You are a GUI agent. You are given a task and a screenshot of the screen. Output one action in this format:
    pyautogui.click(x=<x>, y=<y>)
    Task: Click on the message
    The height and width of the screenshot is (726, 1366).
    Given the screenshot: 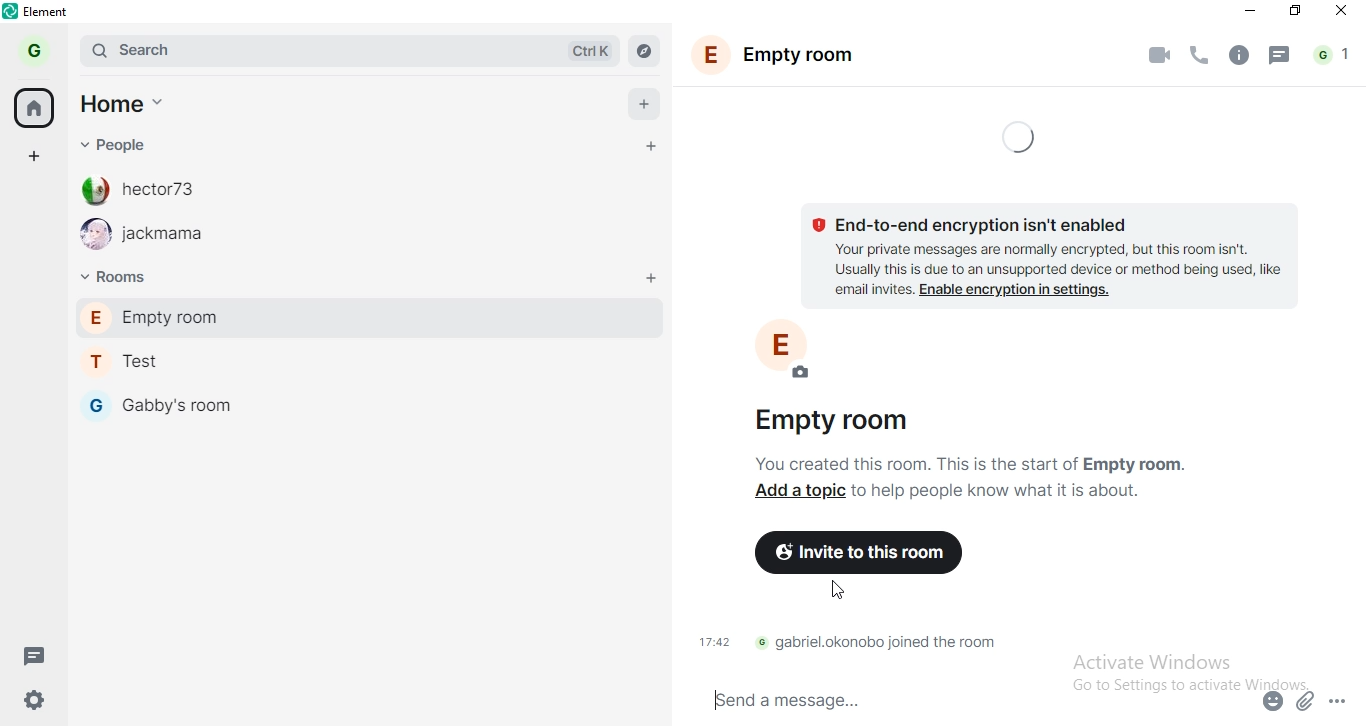 What is the action you would take?
    pyautogui.click(x=34, y=659)
    